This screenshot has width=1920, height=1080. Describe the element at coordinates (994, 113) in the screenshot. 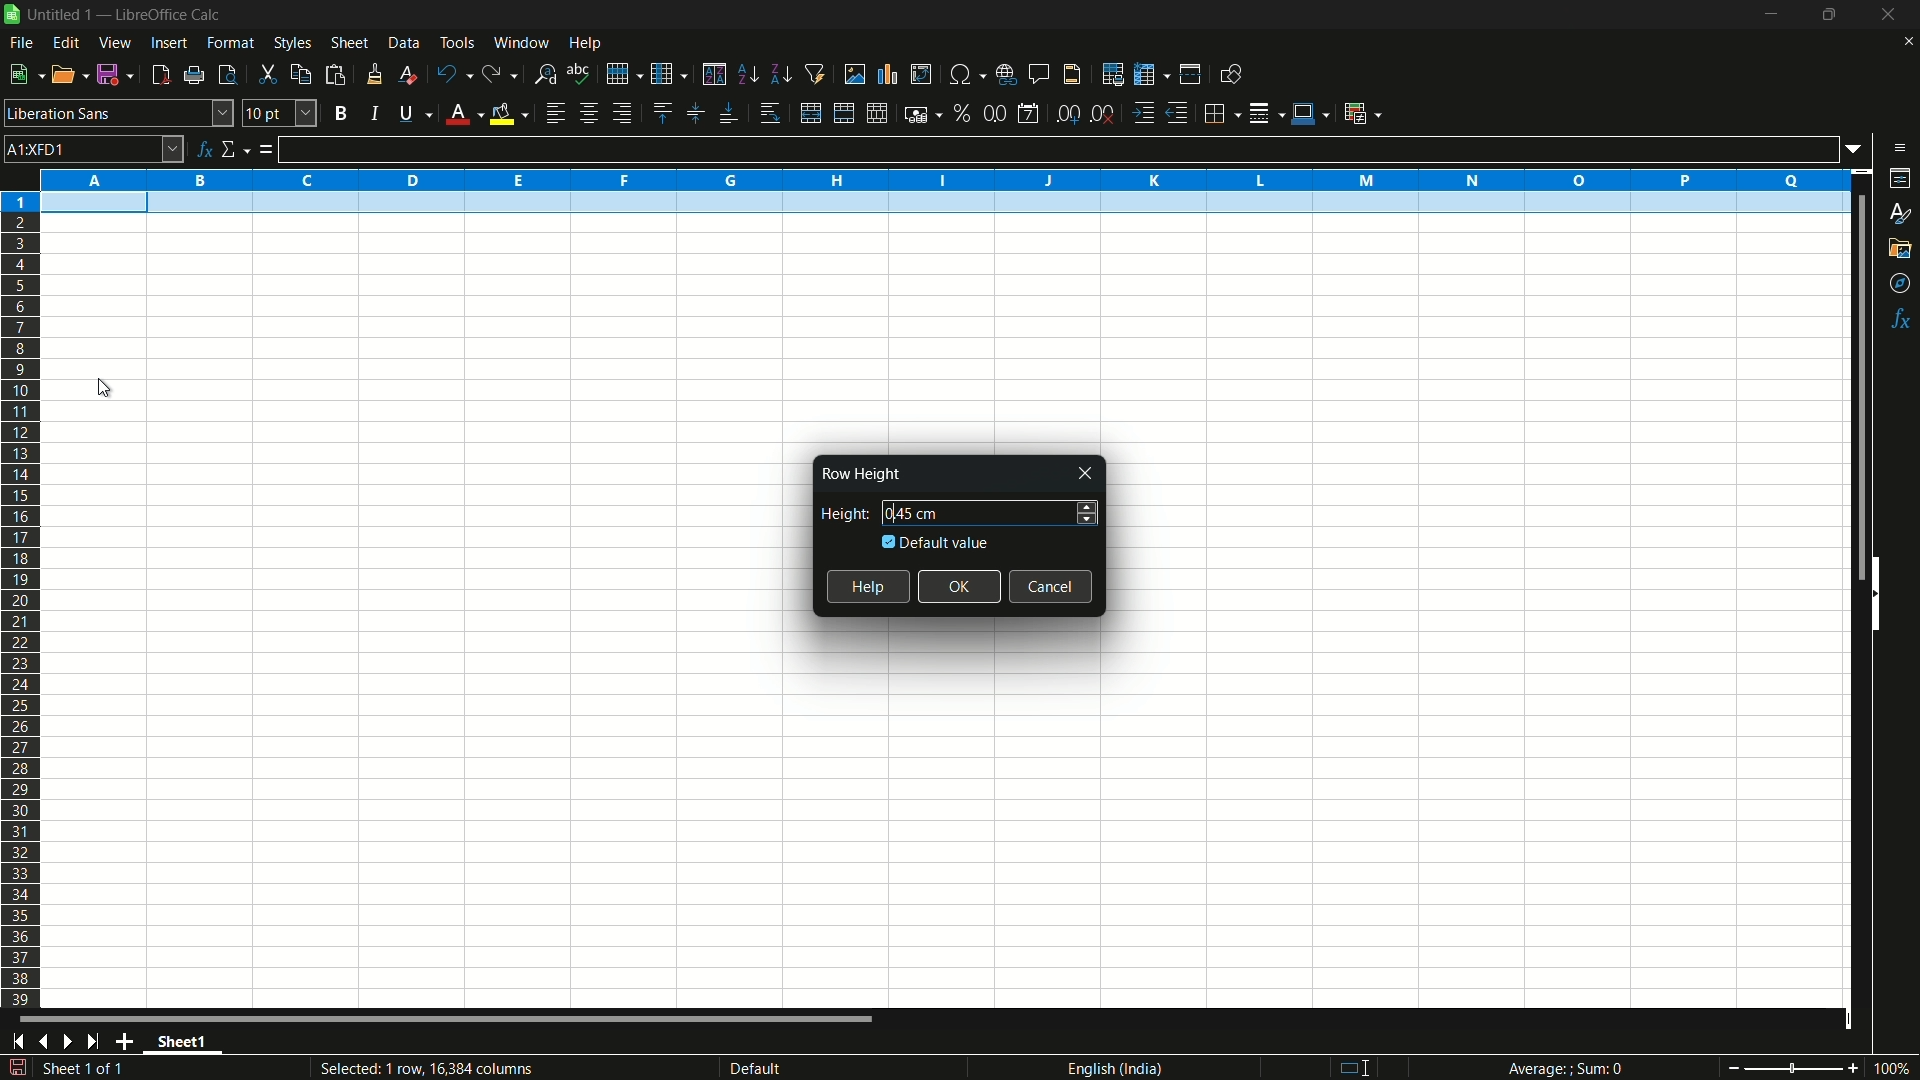

I see `format as number` at that location.